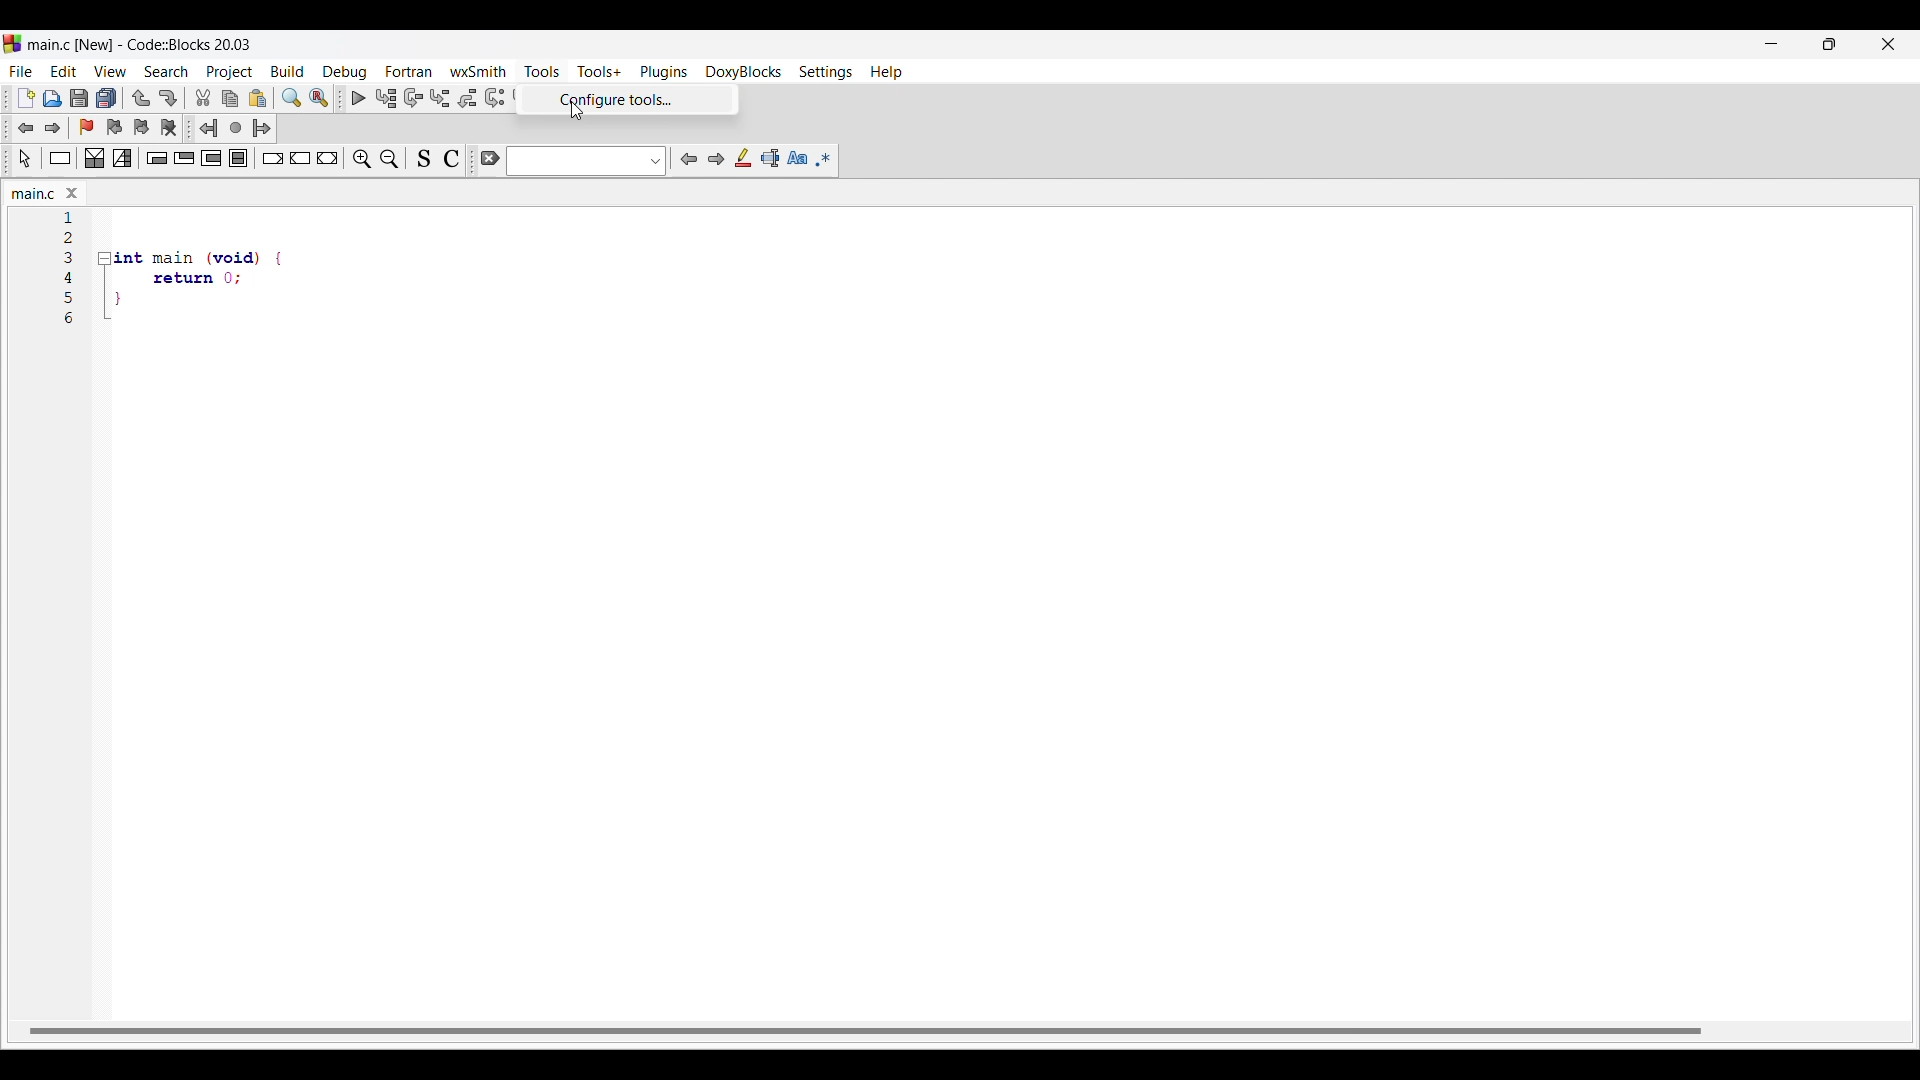 This screenshot has height=1080, width=1920. Describe the element at coordinates (141, 127) in the screenshot. I see `Next bookmark` at that location.